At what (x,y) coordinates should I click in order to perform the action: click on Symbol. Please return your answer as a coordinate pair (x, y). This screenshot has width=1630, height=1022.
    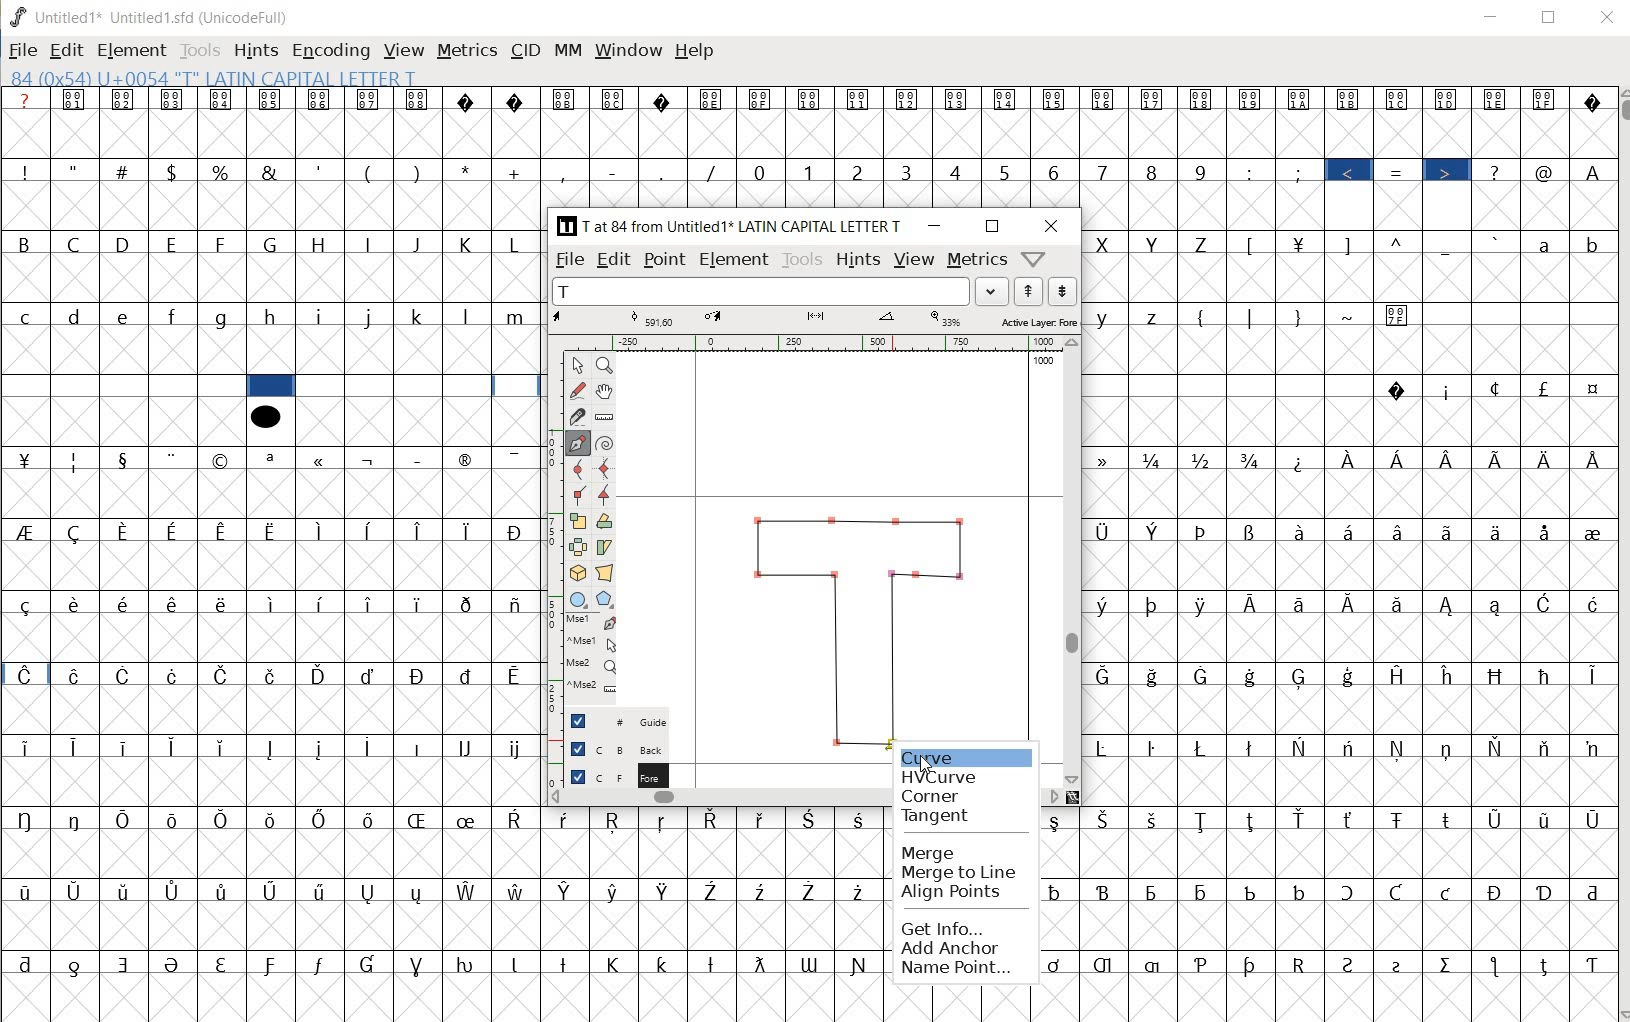
    Looking at the image, I should click on (1253, 821).